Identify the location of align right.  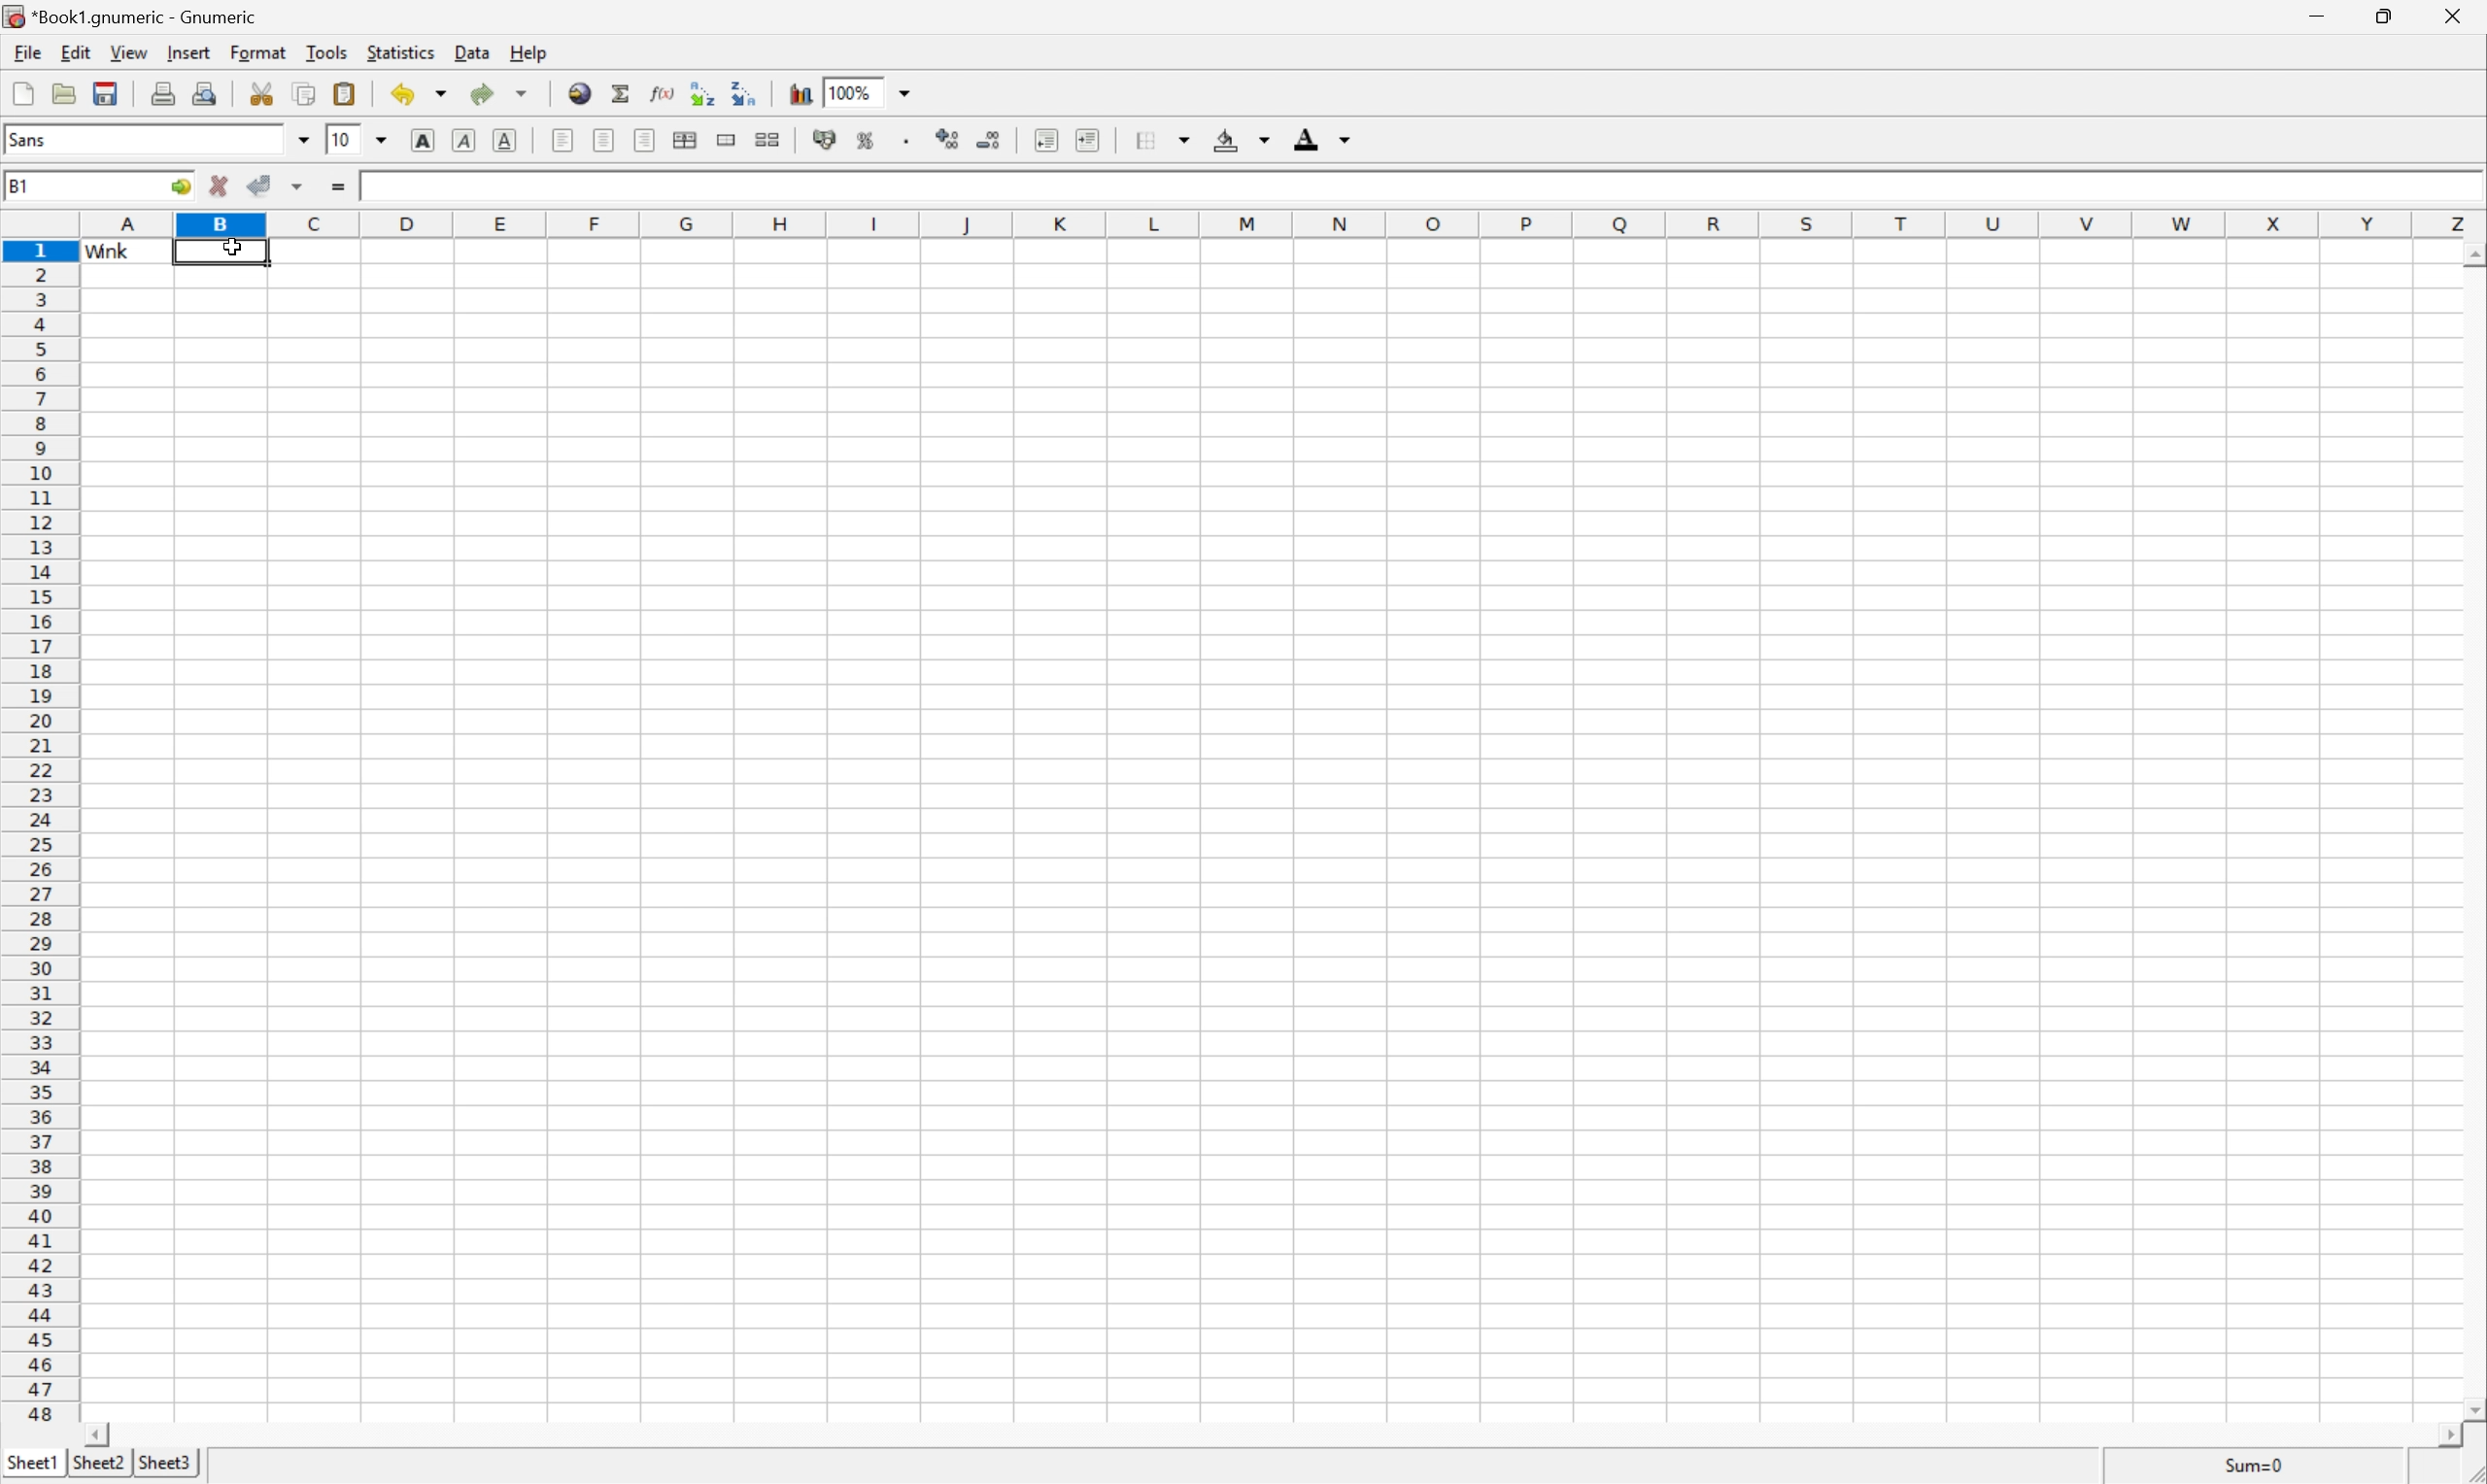
(645, 139).